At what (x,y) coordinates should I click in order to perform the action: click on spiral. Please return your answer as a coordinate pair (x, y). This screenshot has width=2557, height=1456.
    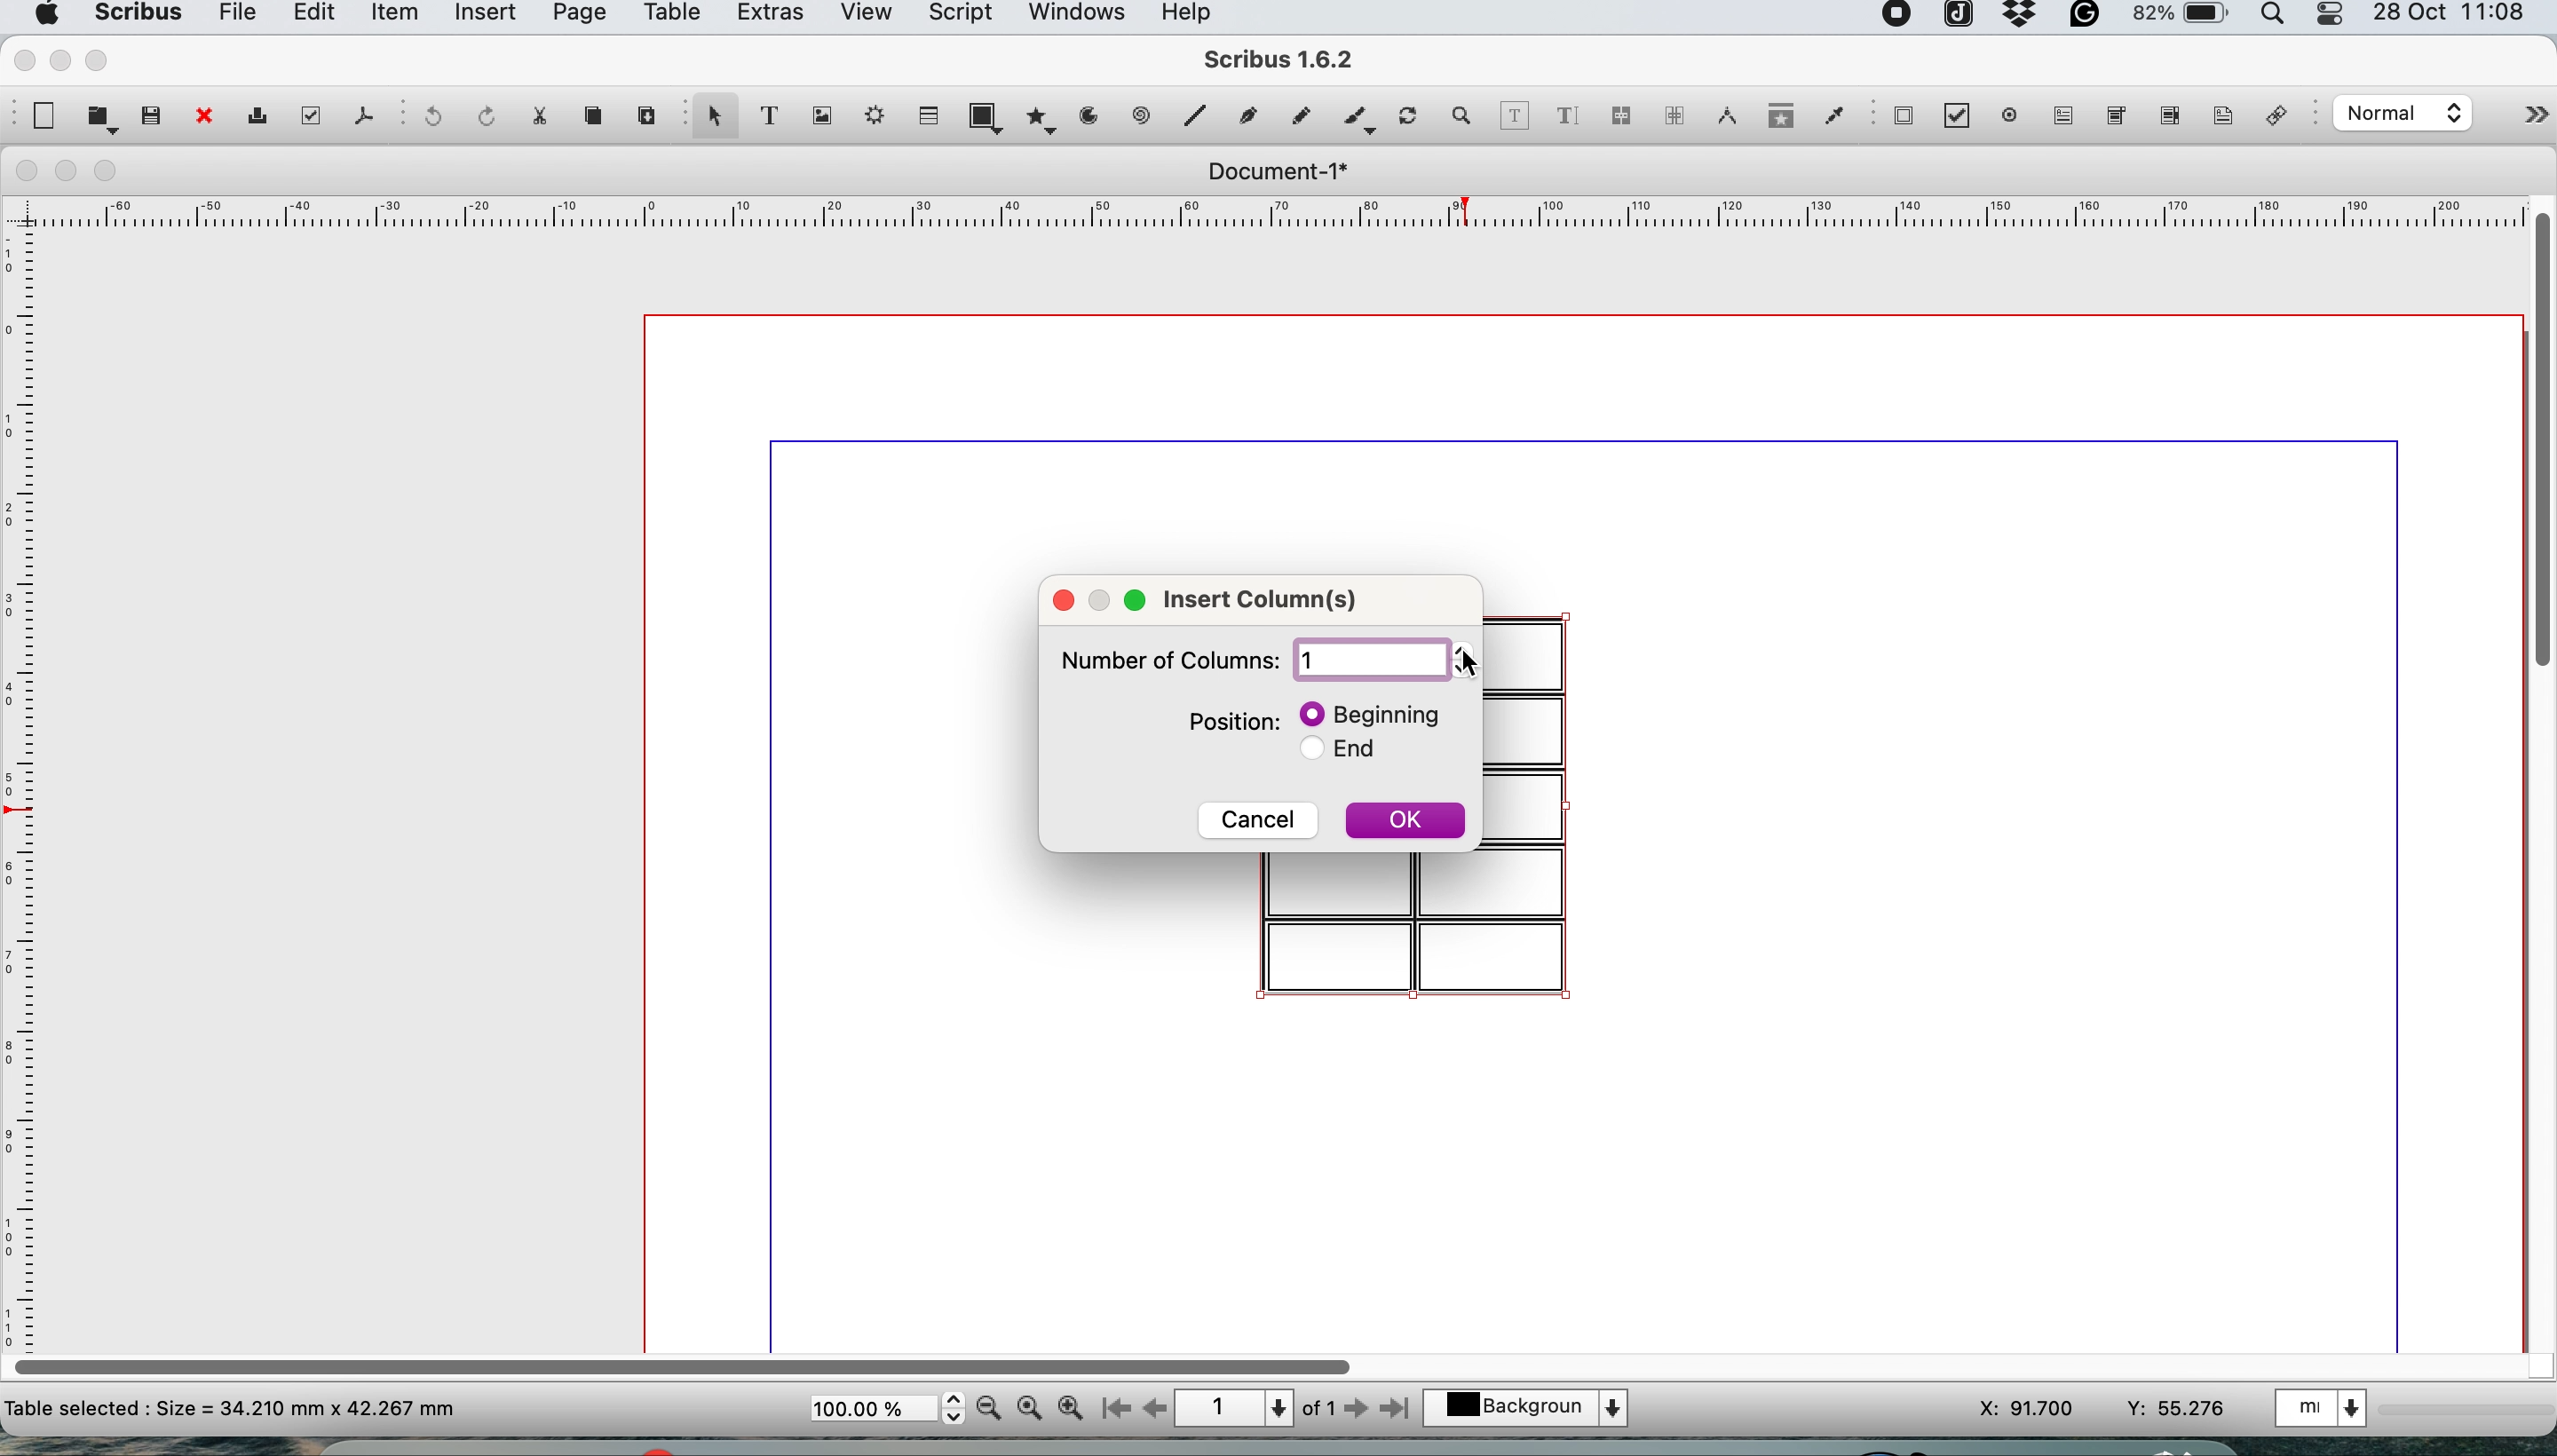
    Looking at the image, I should click on (1144, 115).